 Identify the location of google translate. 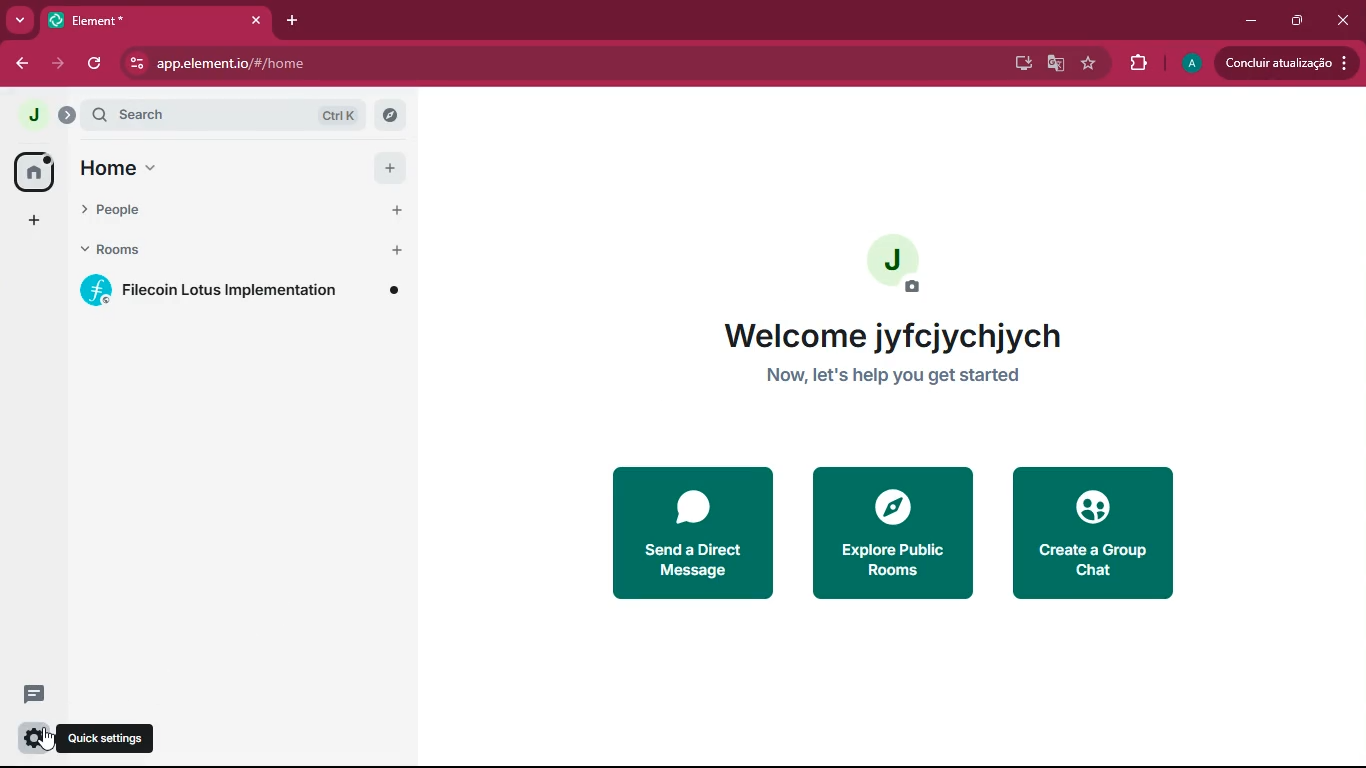
(1054, 65).